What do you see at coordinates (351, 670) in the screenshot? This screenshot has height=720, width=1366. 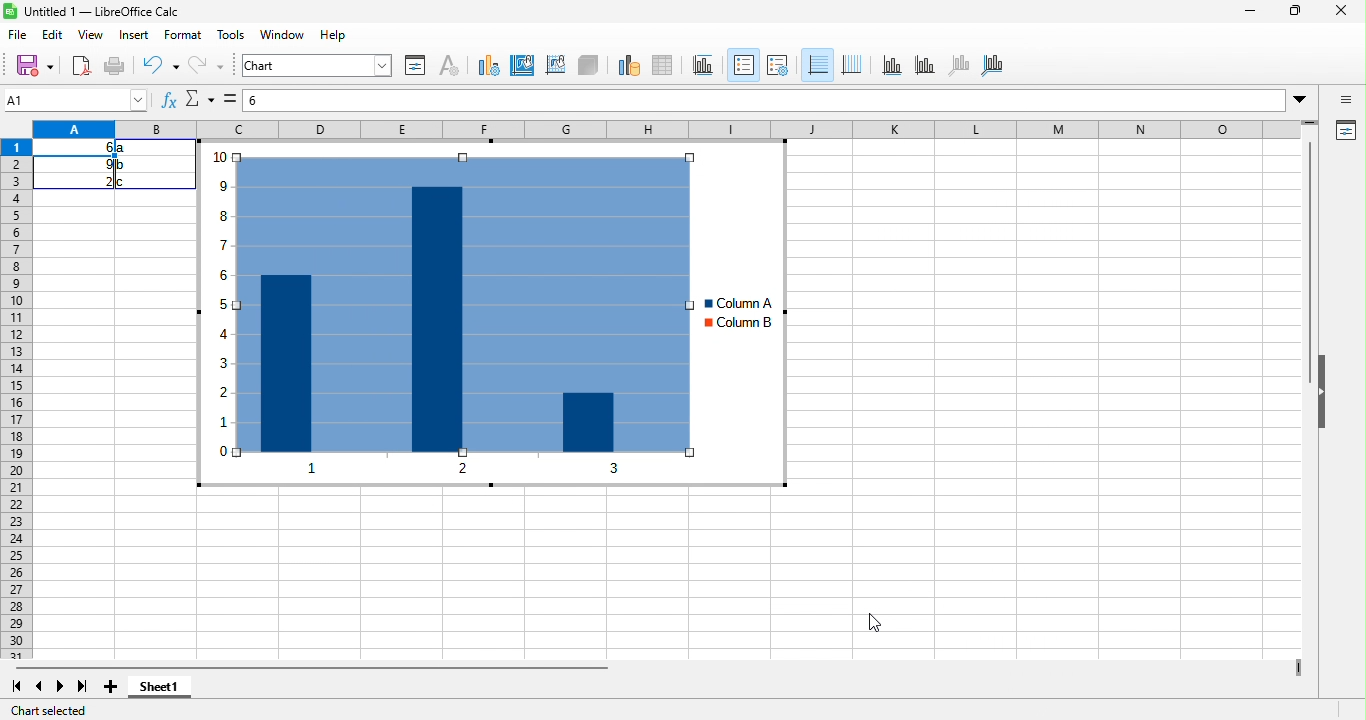 I see `horizontal scroll bar` at bounding box center [351, 670].